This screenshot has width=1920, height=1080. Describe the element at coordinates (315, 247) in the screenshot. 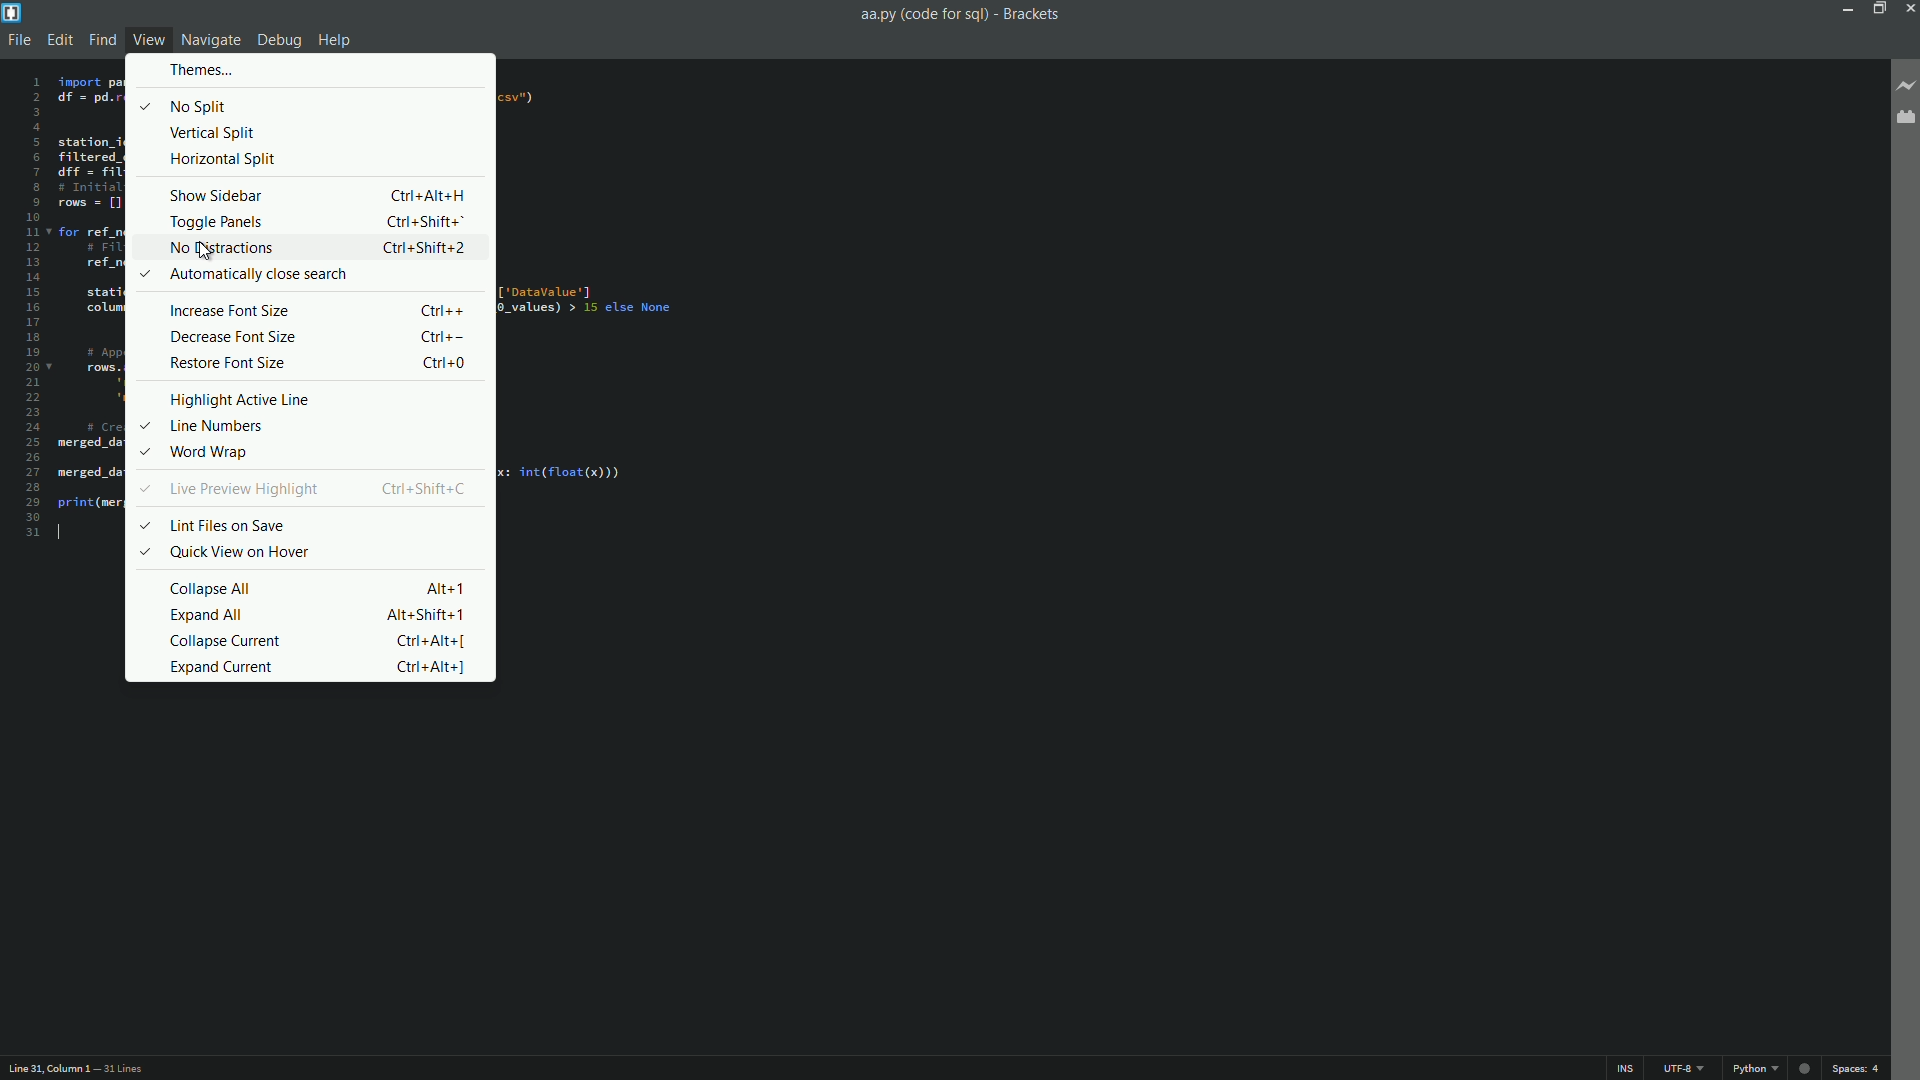

I see `no distractions Ctrl + Shift + 2` at that location.